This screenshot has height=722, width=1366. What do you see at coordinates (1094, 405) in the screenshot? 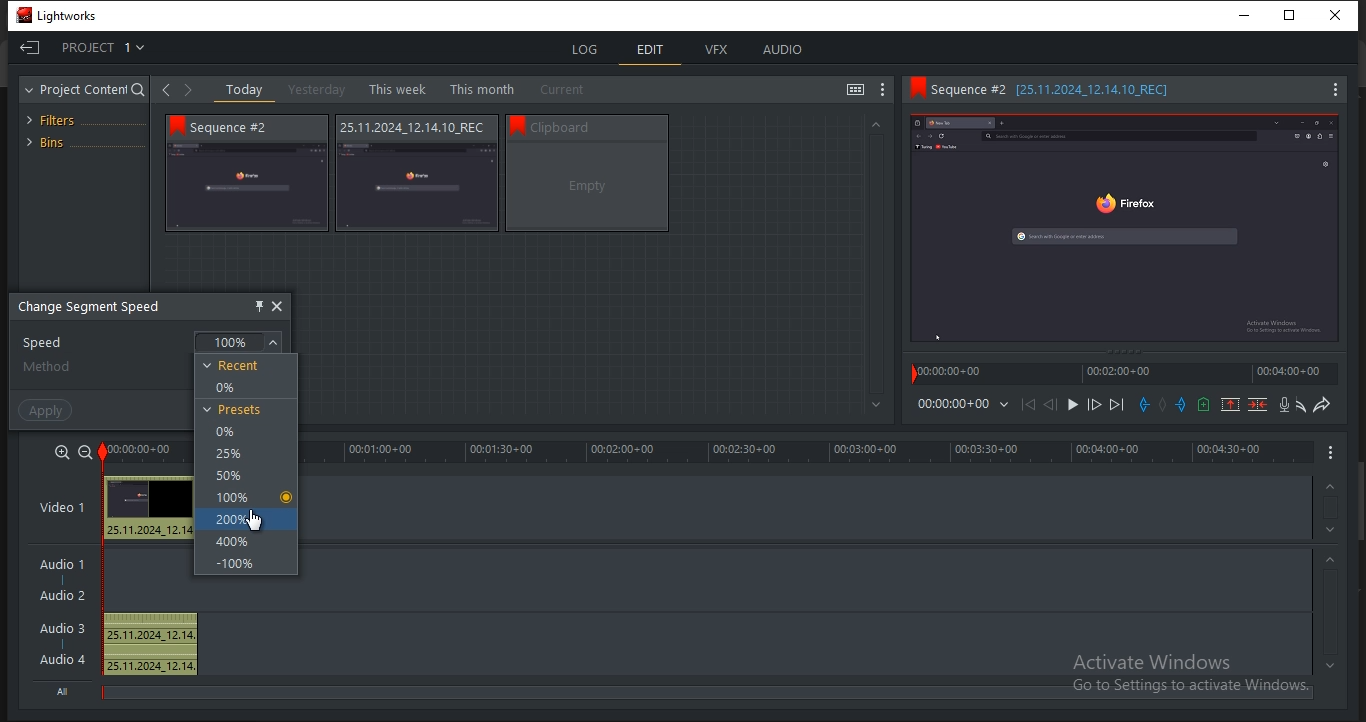
I see `Nudge one frame forward` at bounding box center [1094, 405].